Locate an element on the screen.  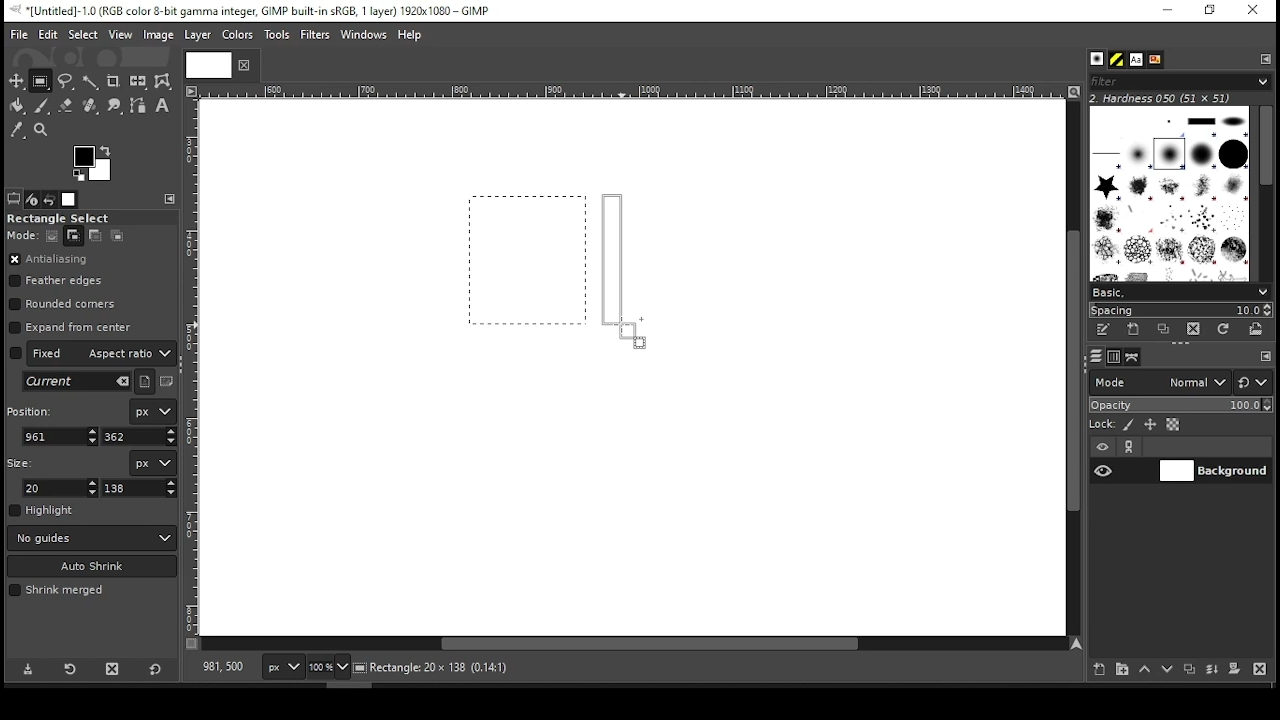
rounded corners is located at coordinates (65, 304).